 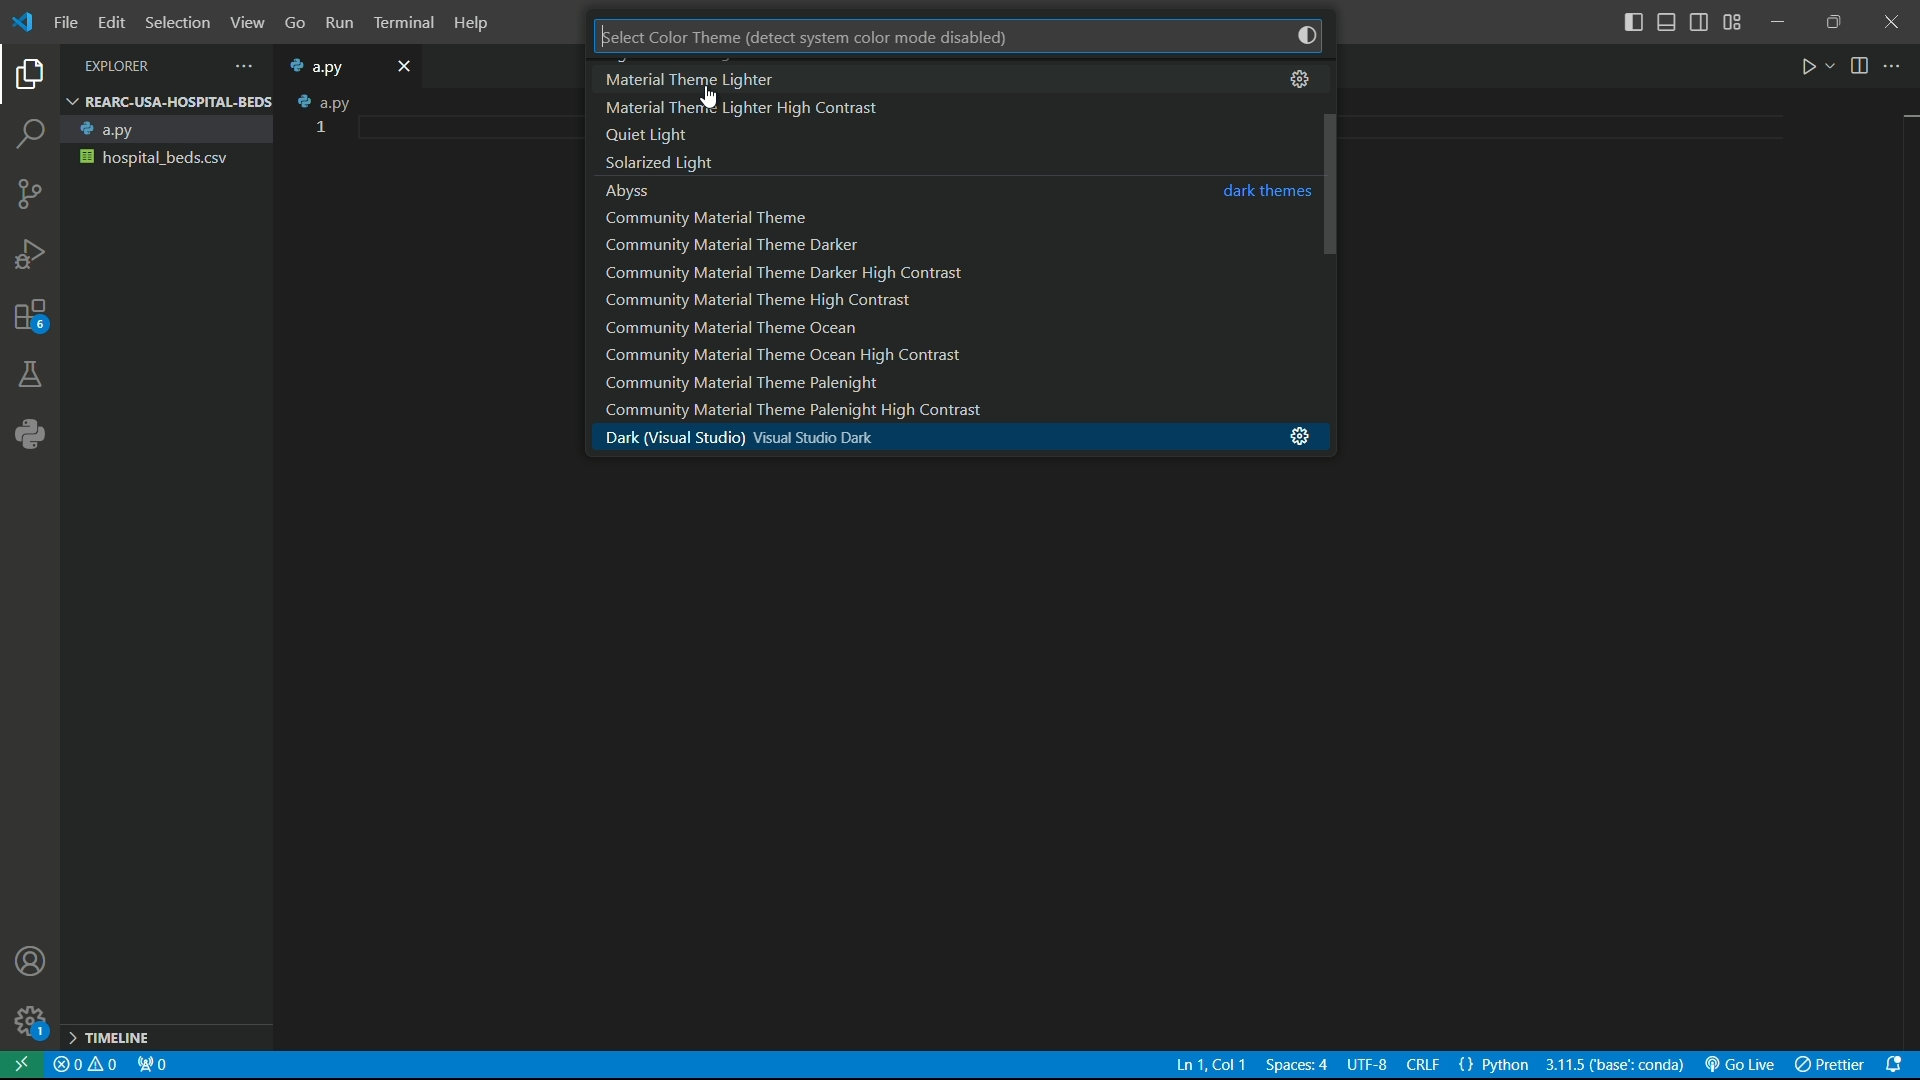 What do you see at coordinates (1898, 1065) in the screenshot?
I see `notifications` at bounding box center [1898, 1065].